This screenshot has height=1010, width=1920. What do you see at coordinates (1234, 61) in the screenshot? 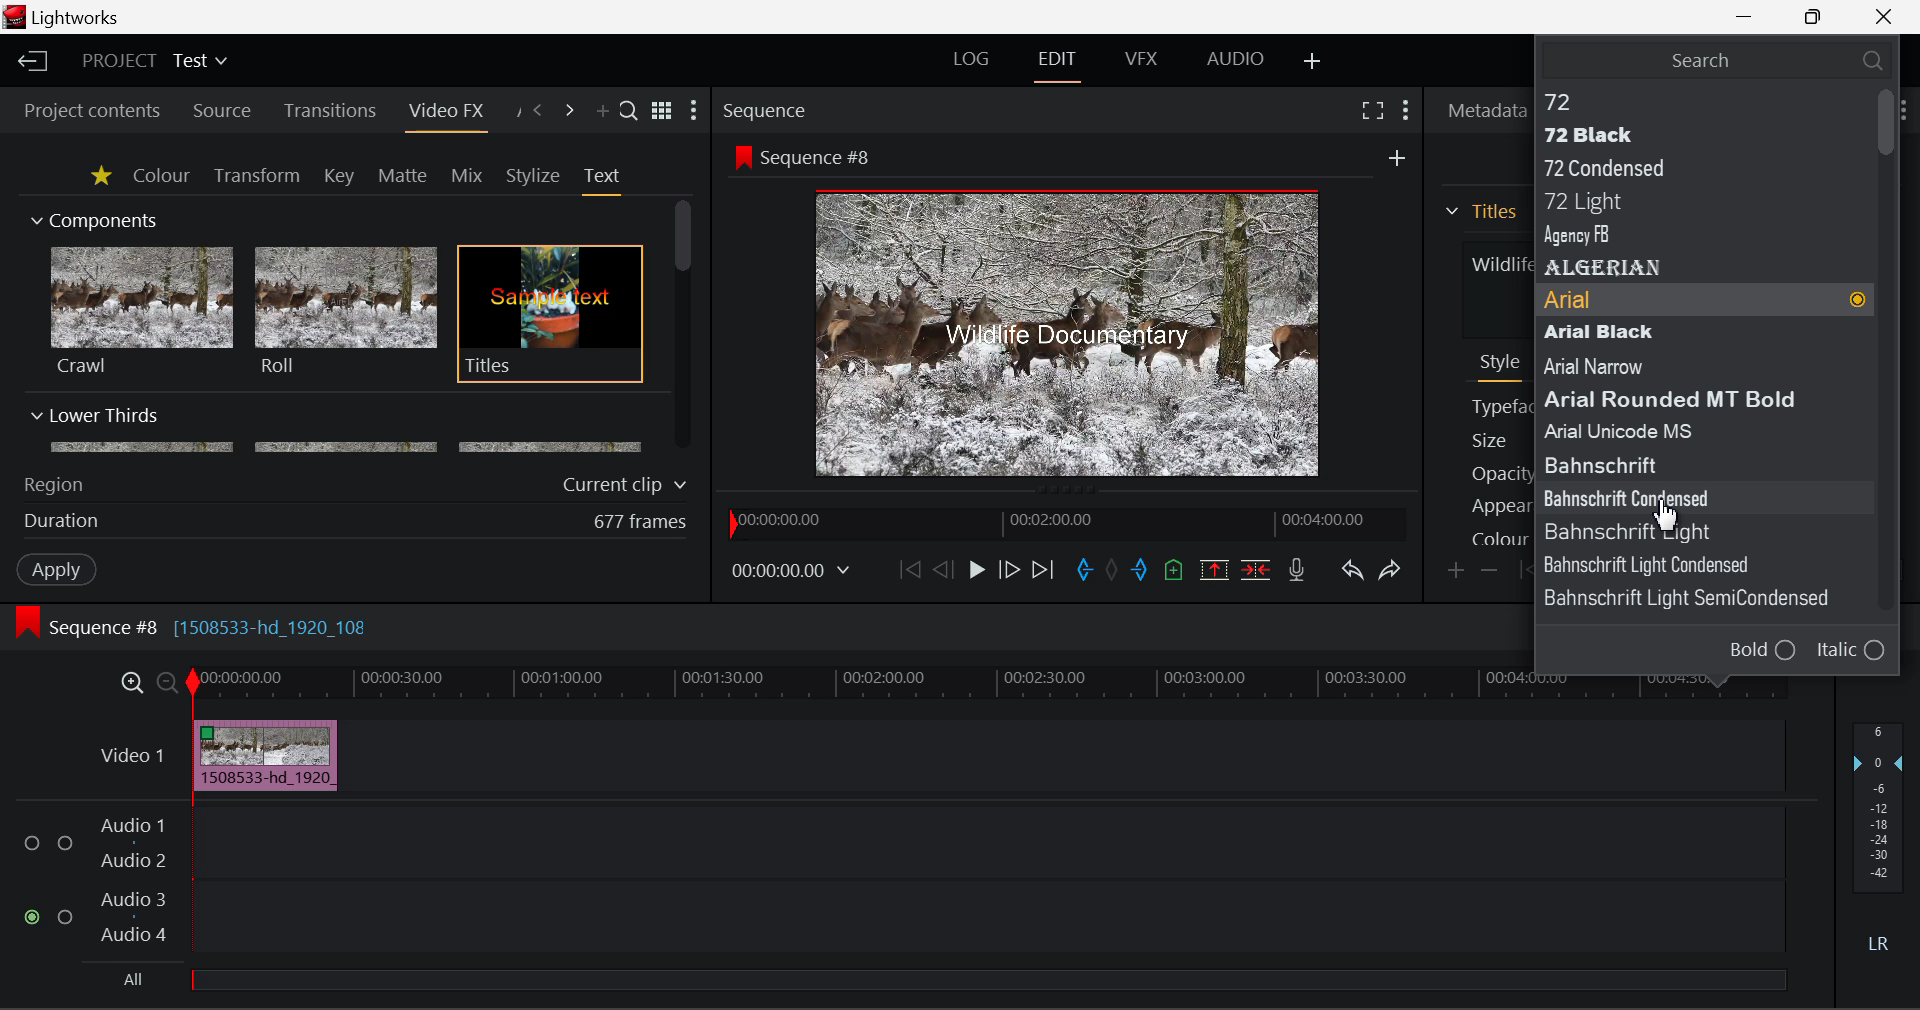
I see `AUDIO Layout` at bounding box center [1234, 61].